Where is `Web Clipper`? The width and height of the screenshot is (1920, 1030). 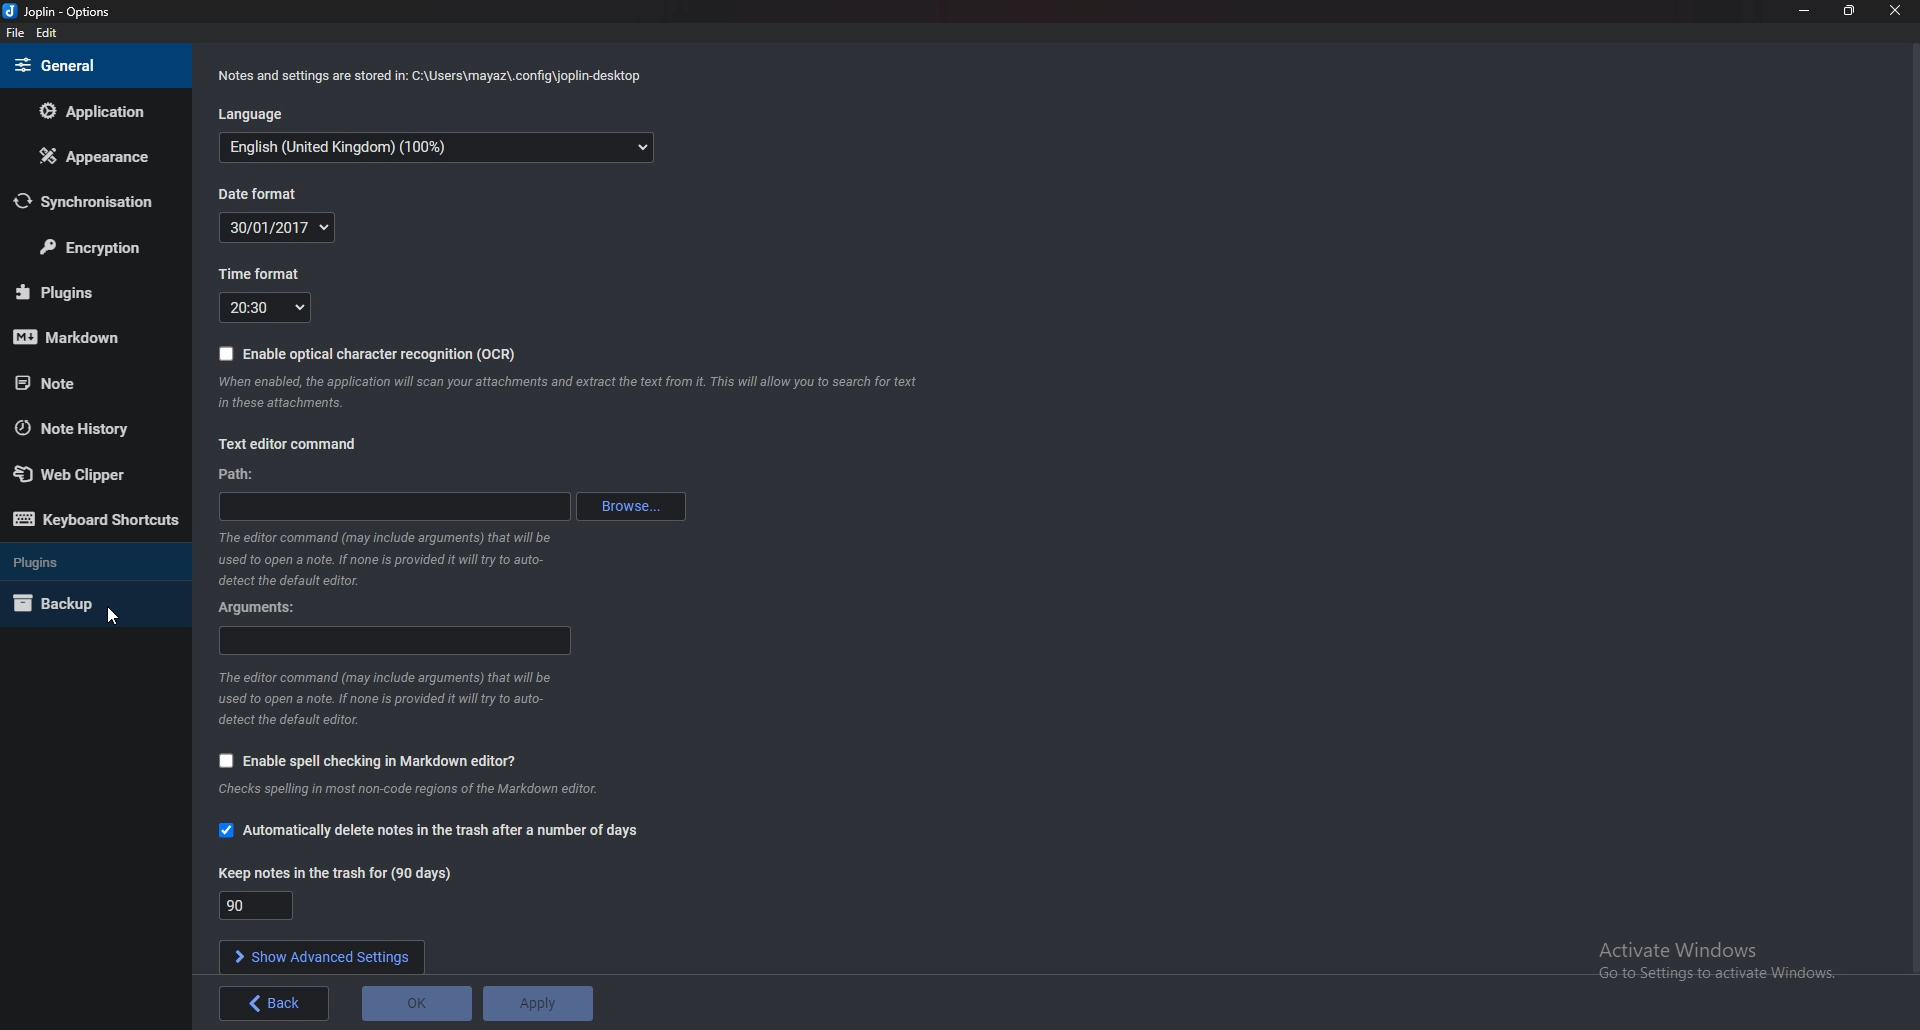
Web Clipper is located at coordinates (87, 475).